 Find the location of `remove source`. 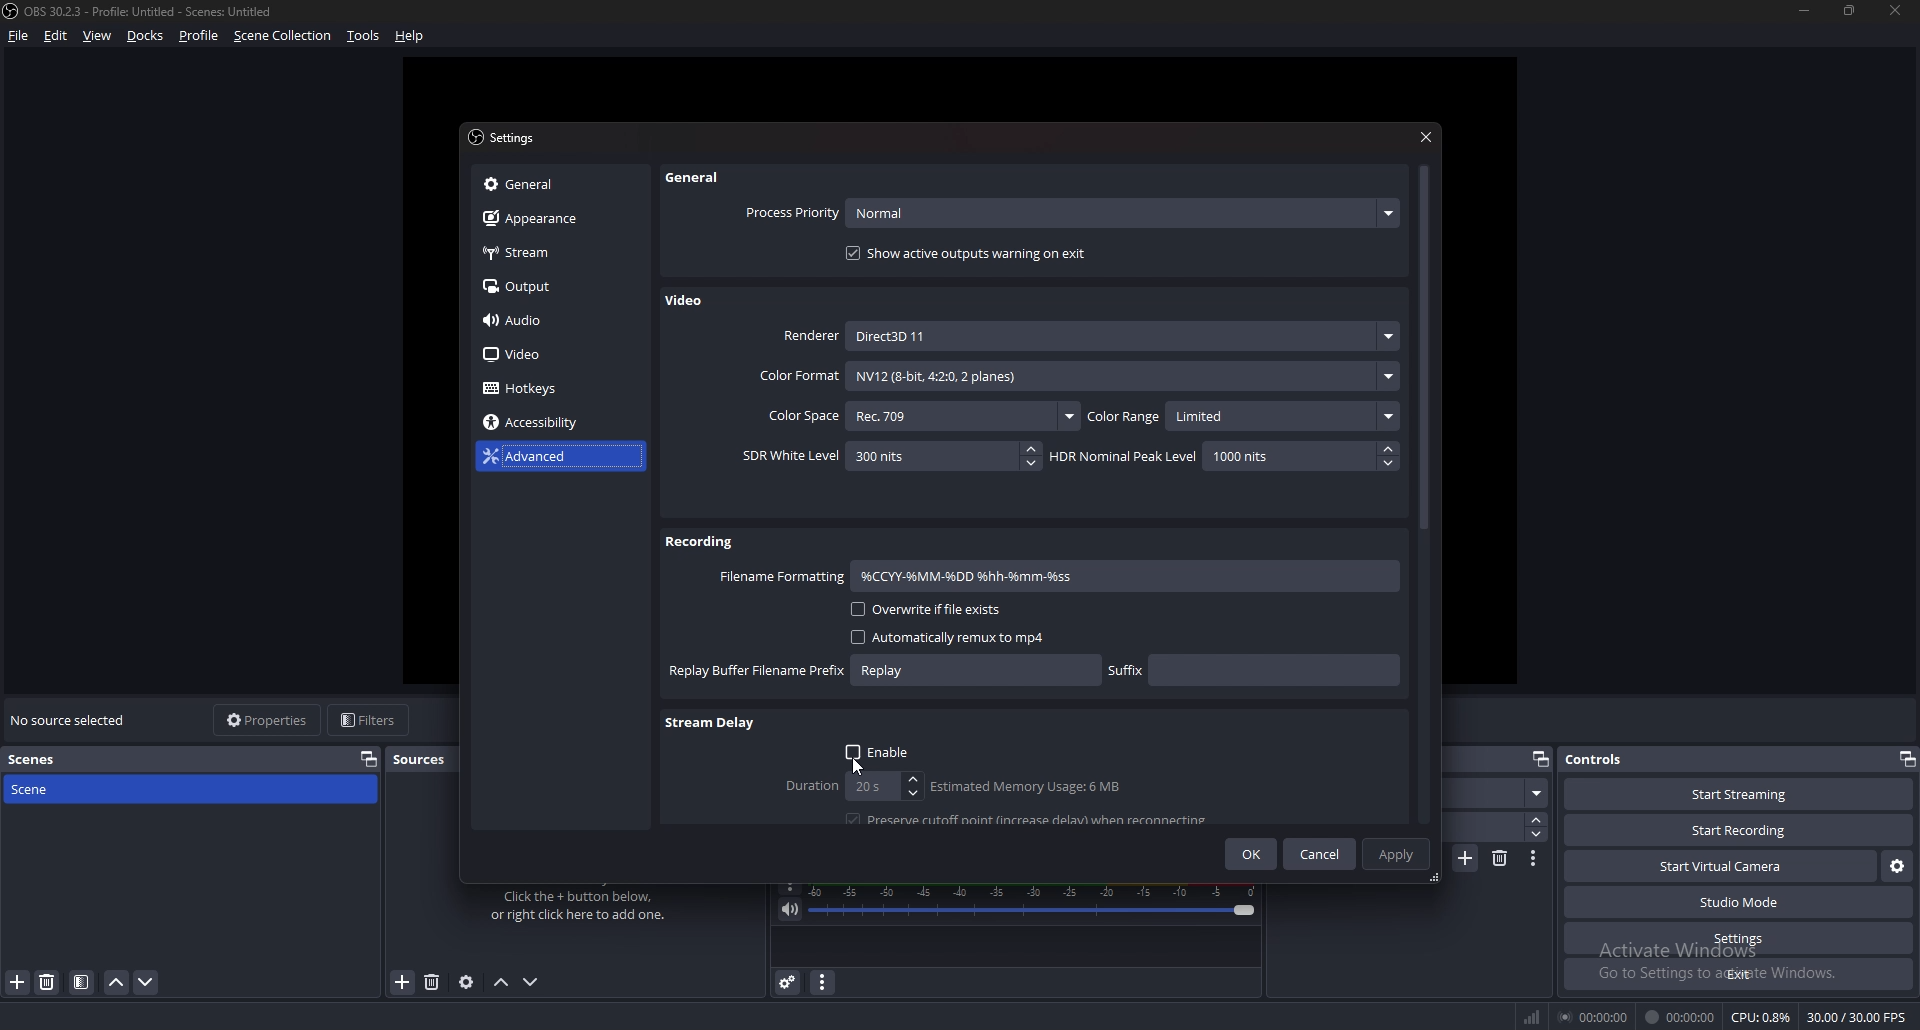

remove source is located at coordinates (432, 982).